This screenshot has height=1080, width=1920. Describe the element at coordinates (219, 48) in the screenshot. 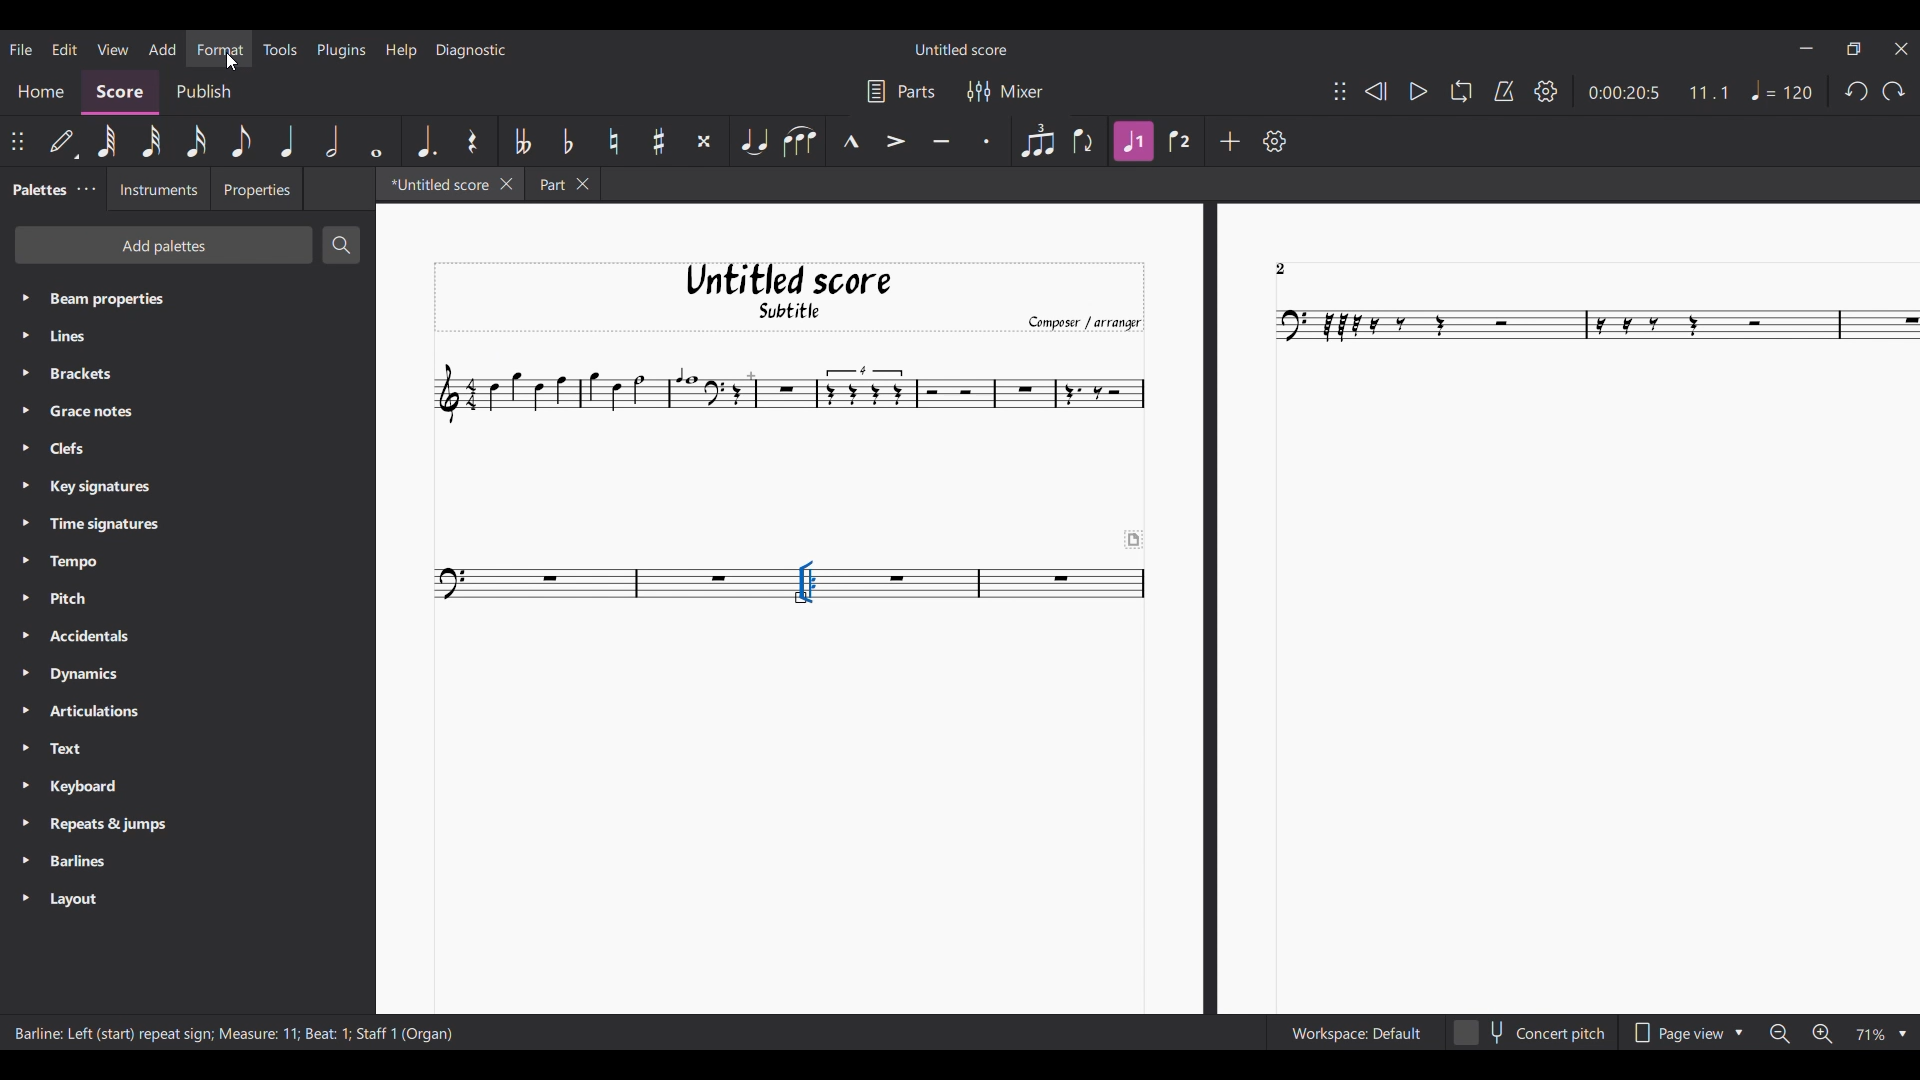

I see `Highlighted by cursor` at that location.